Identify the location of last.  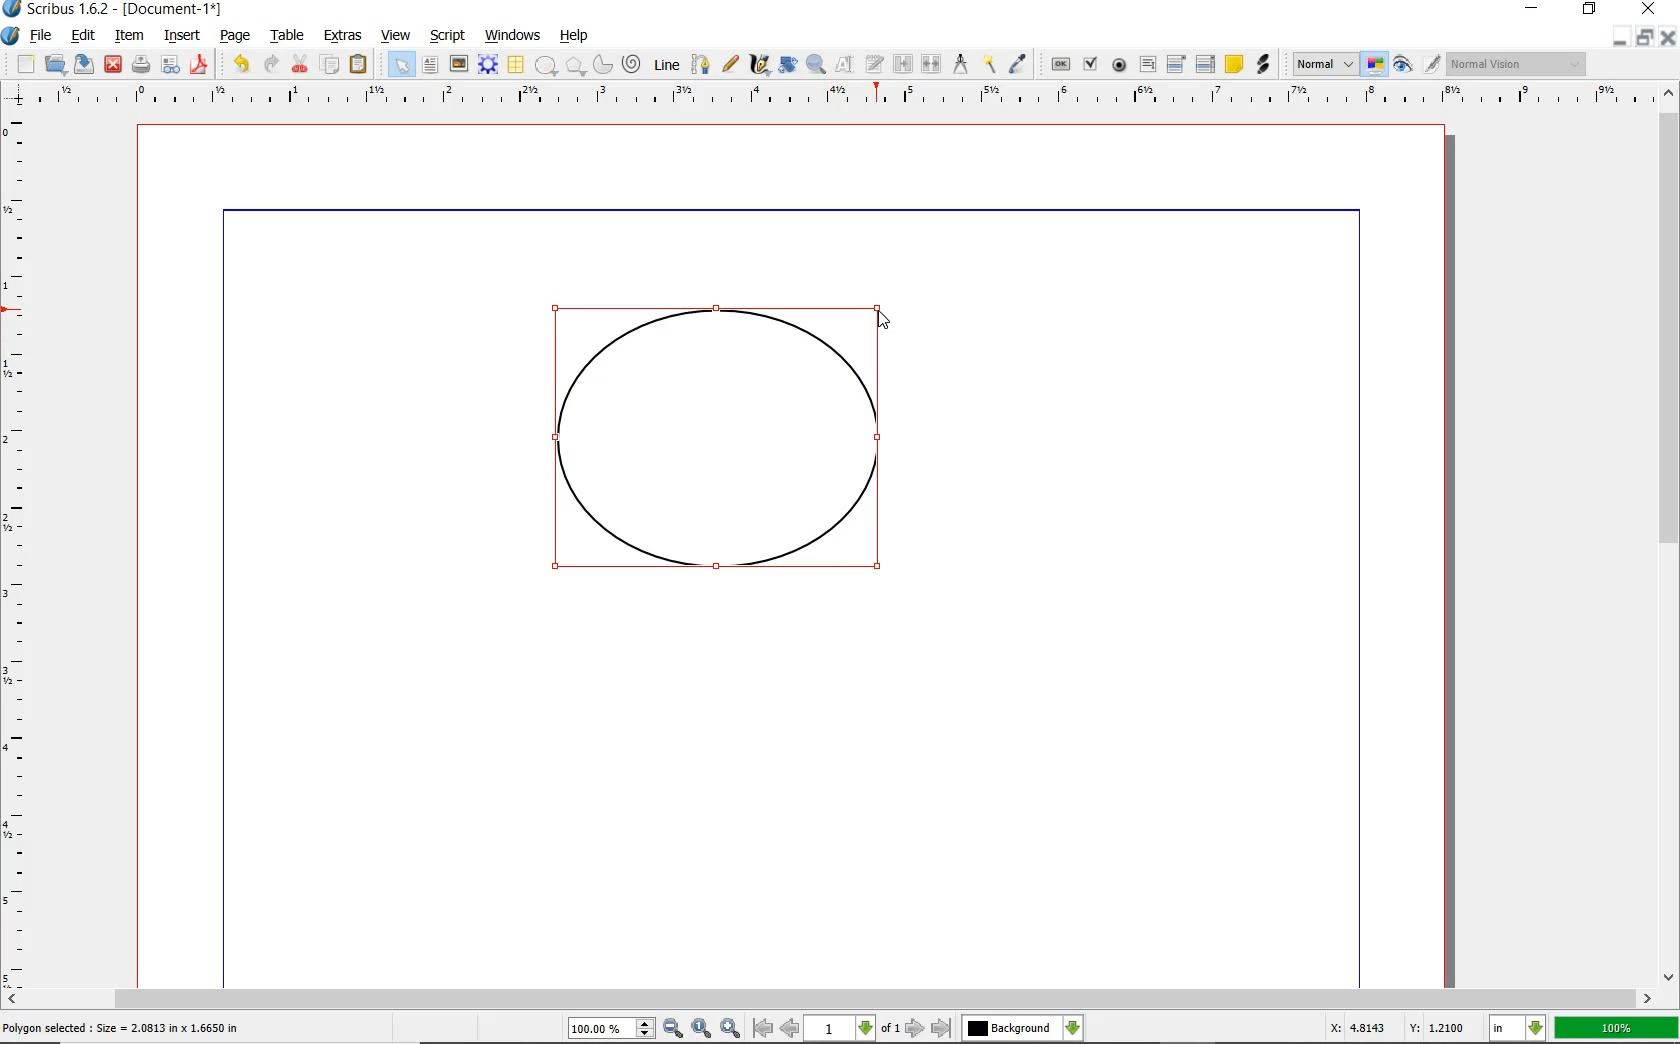
(940, 1029).